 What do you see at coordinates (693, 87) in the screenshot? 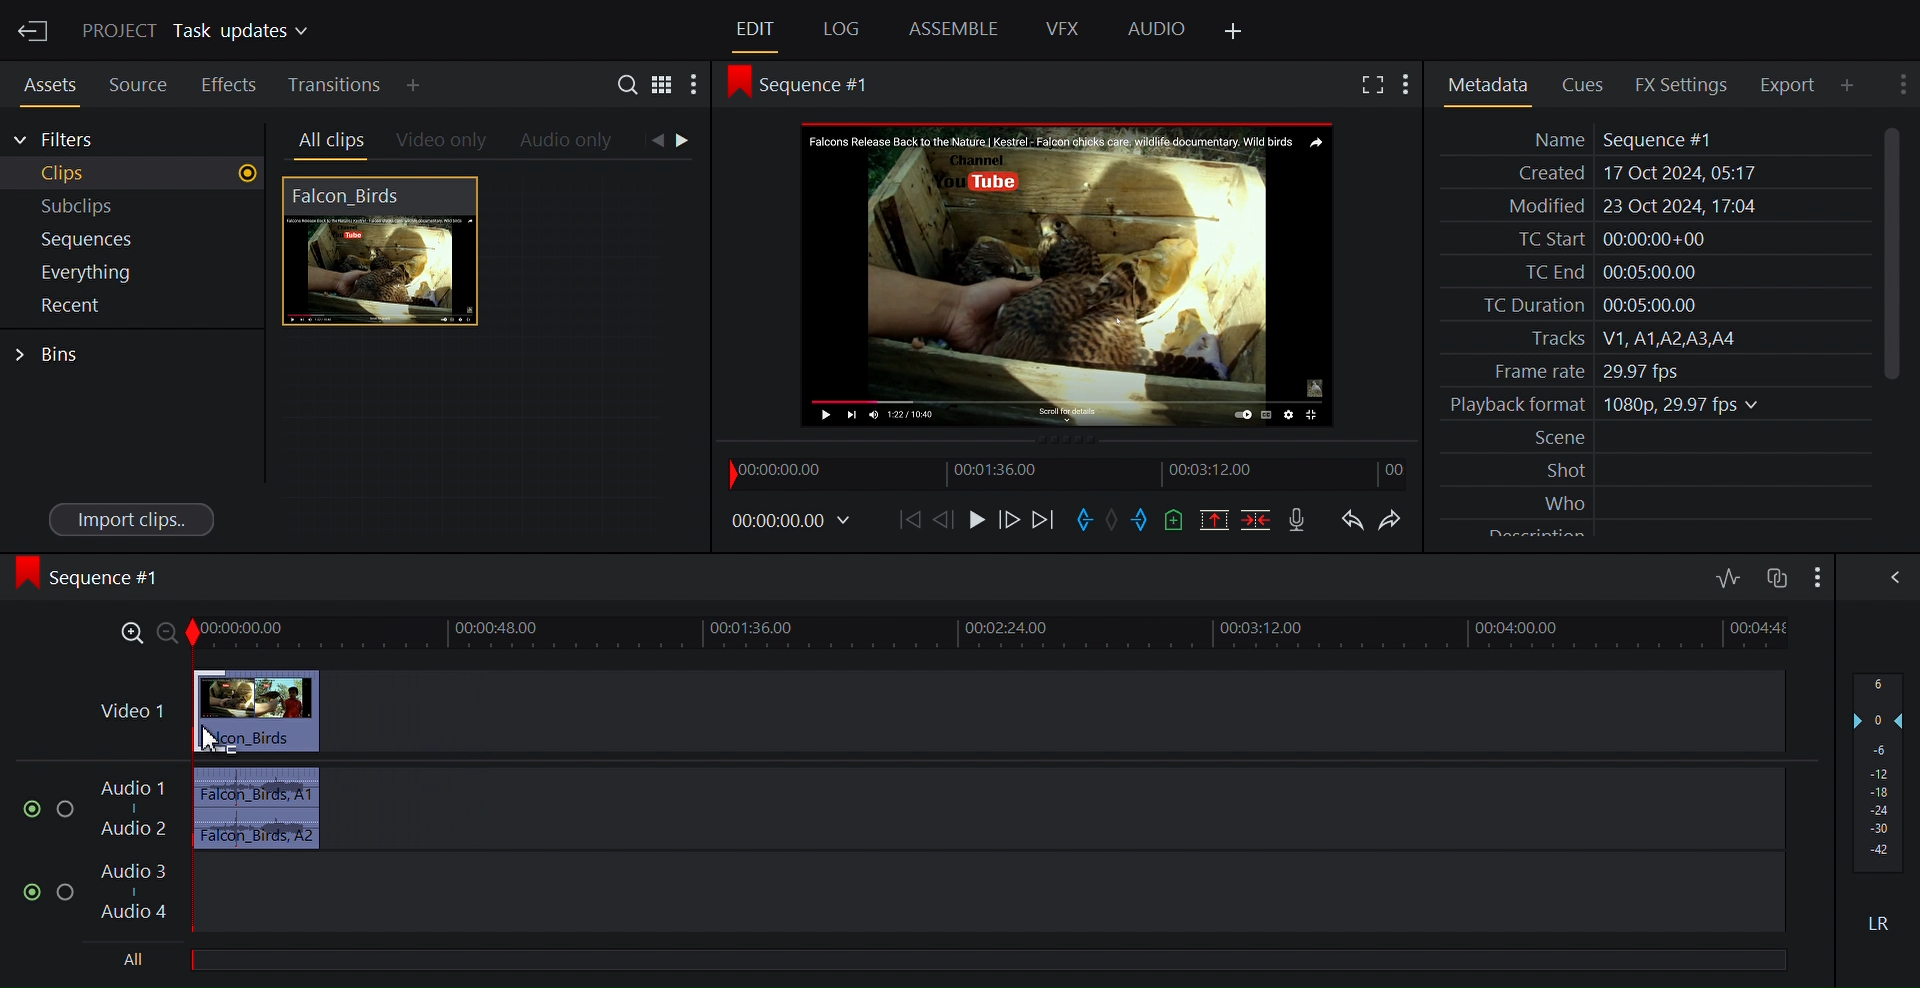
I see `Show settings menu` at bounding box center [693, 87].